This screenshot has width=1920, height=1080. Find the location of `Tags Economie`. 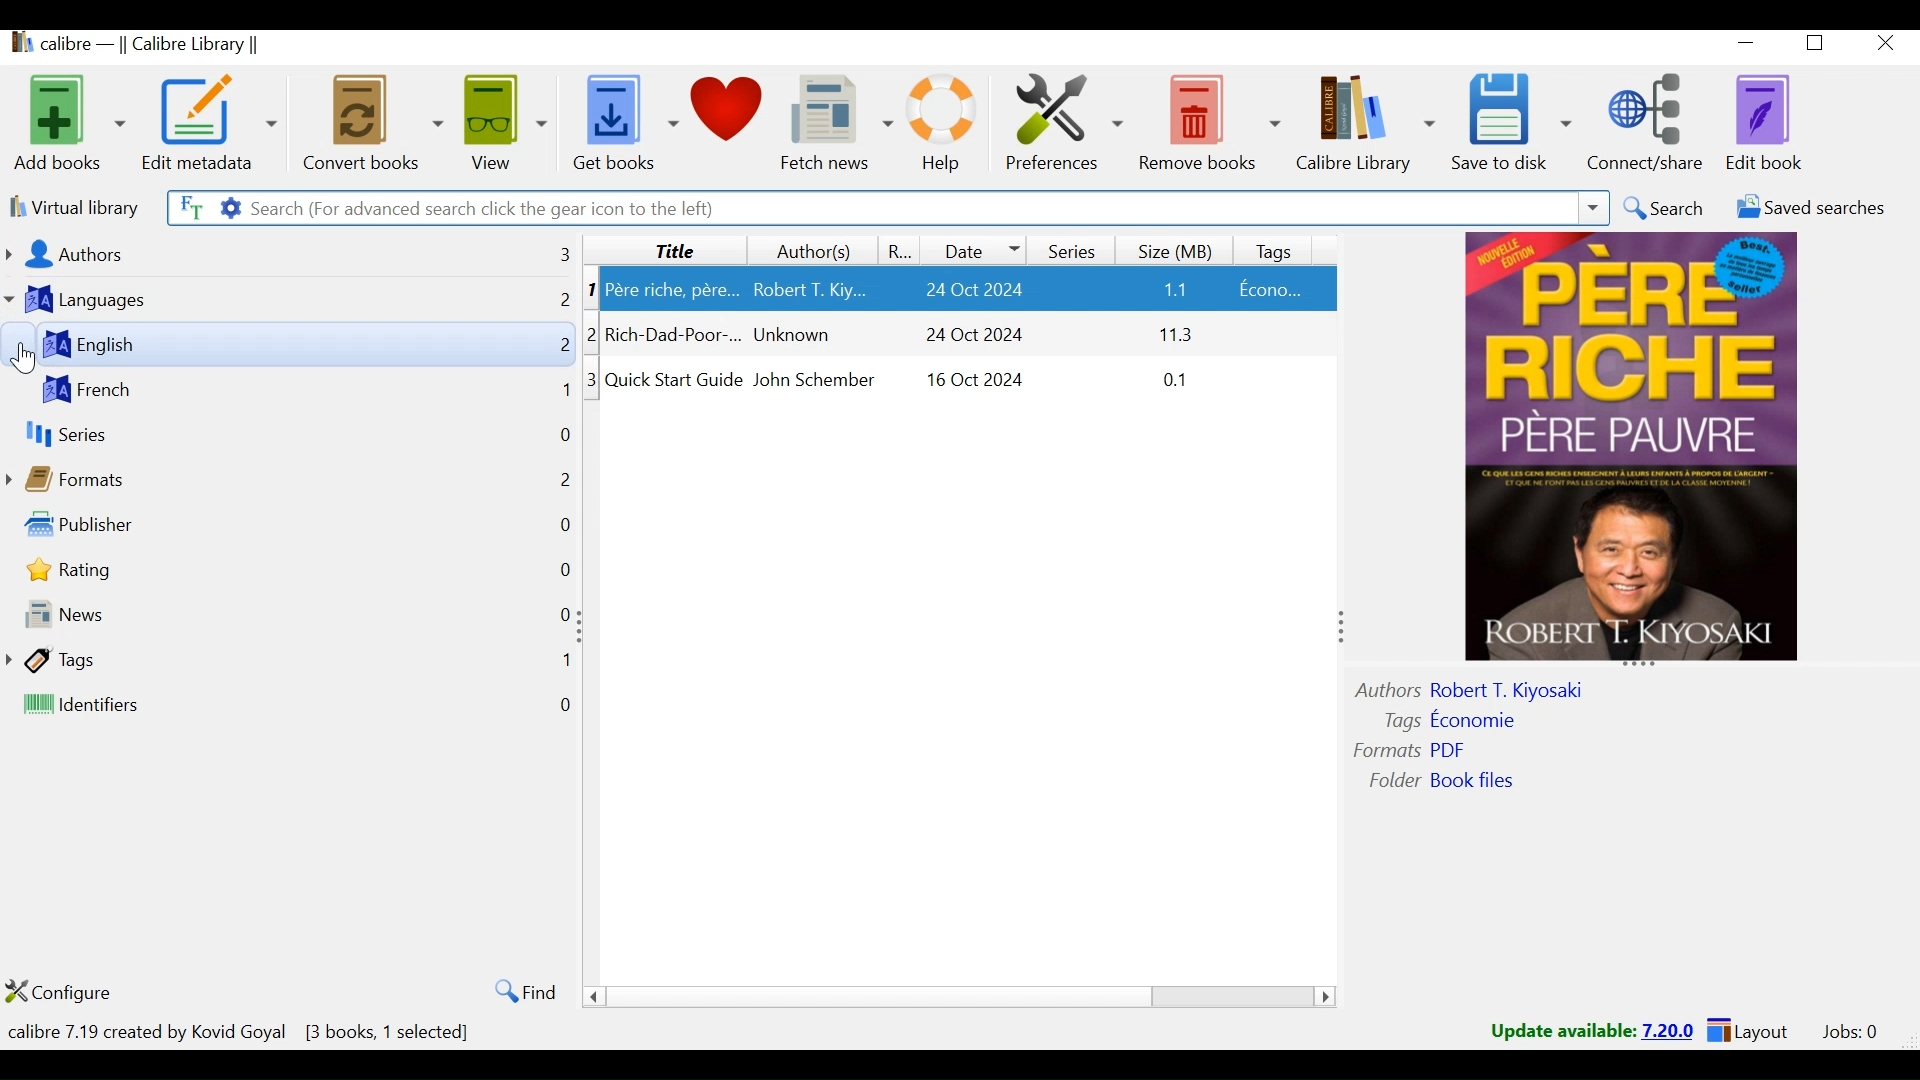

Tags Economie is located at coordinates (1453, 718).